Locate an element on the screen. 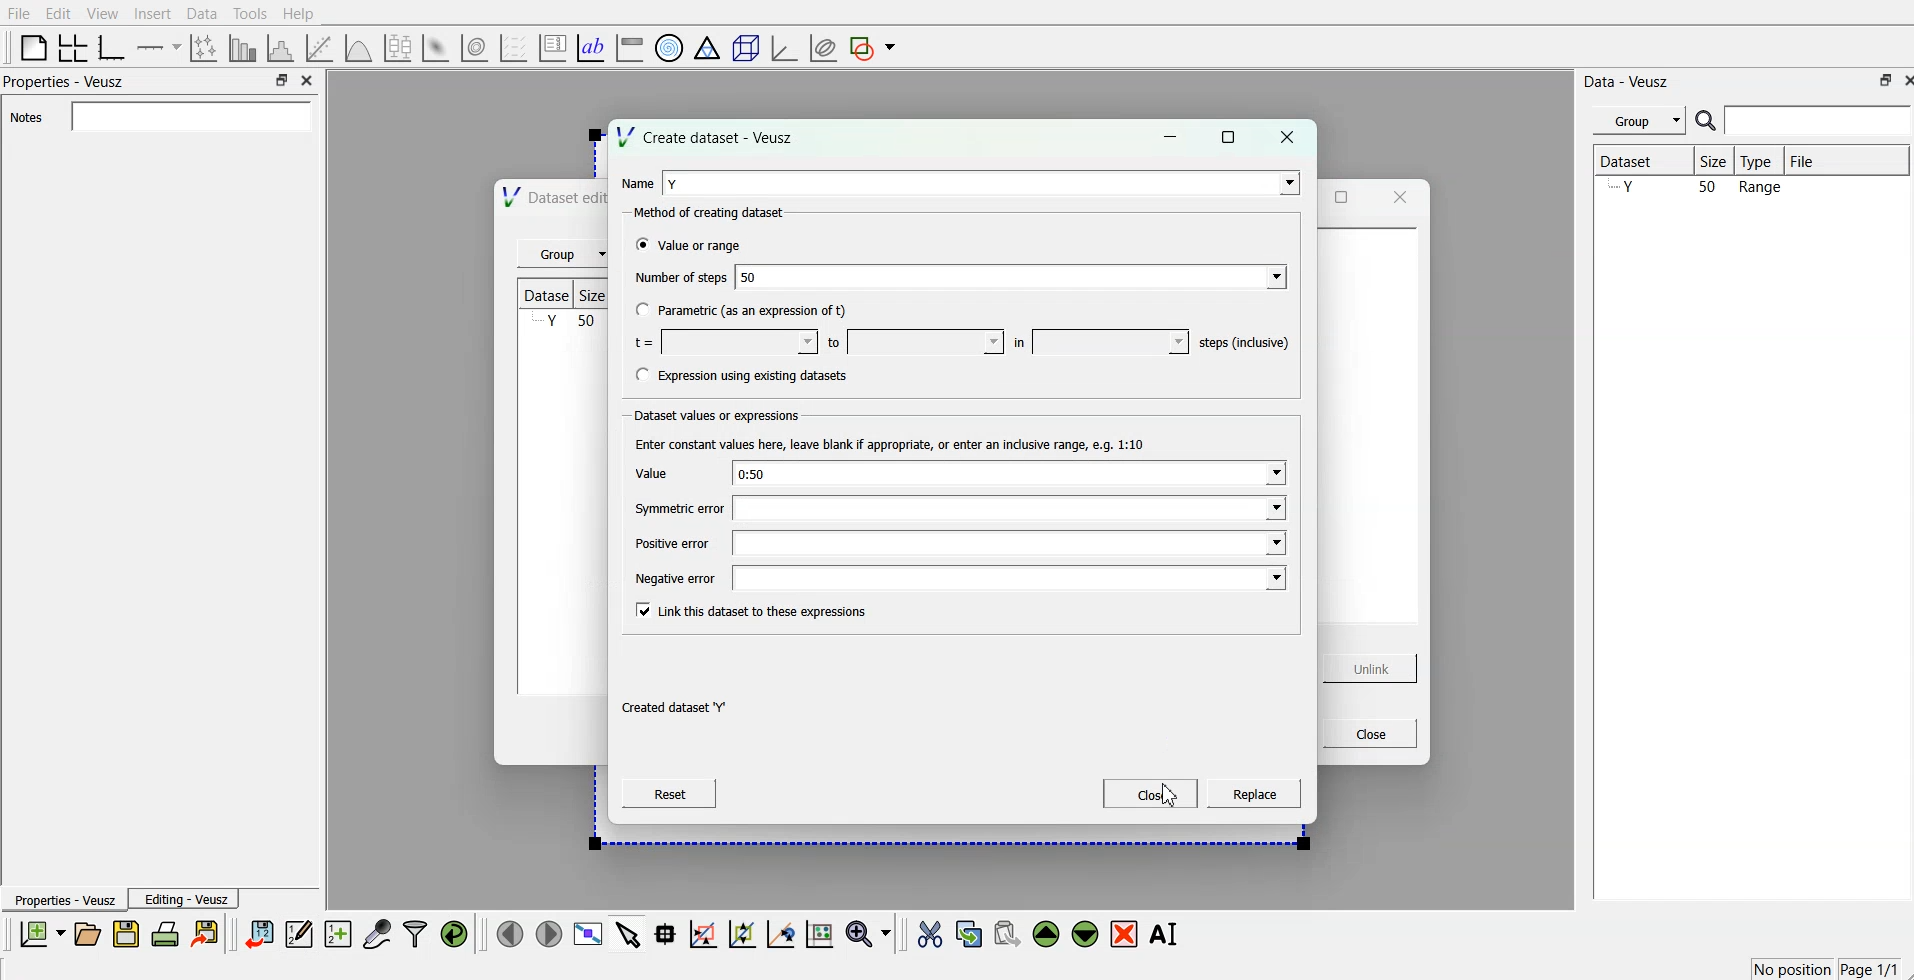 This screenshot has width=1914, height=980. No position is located at coordinates (1789, 971).